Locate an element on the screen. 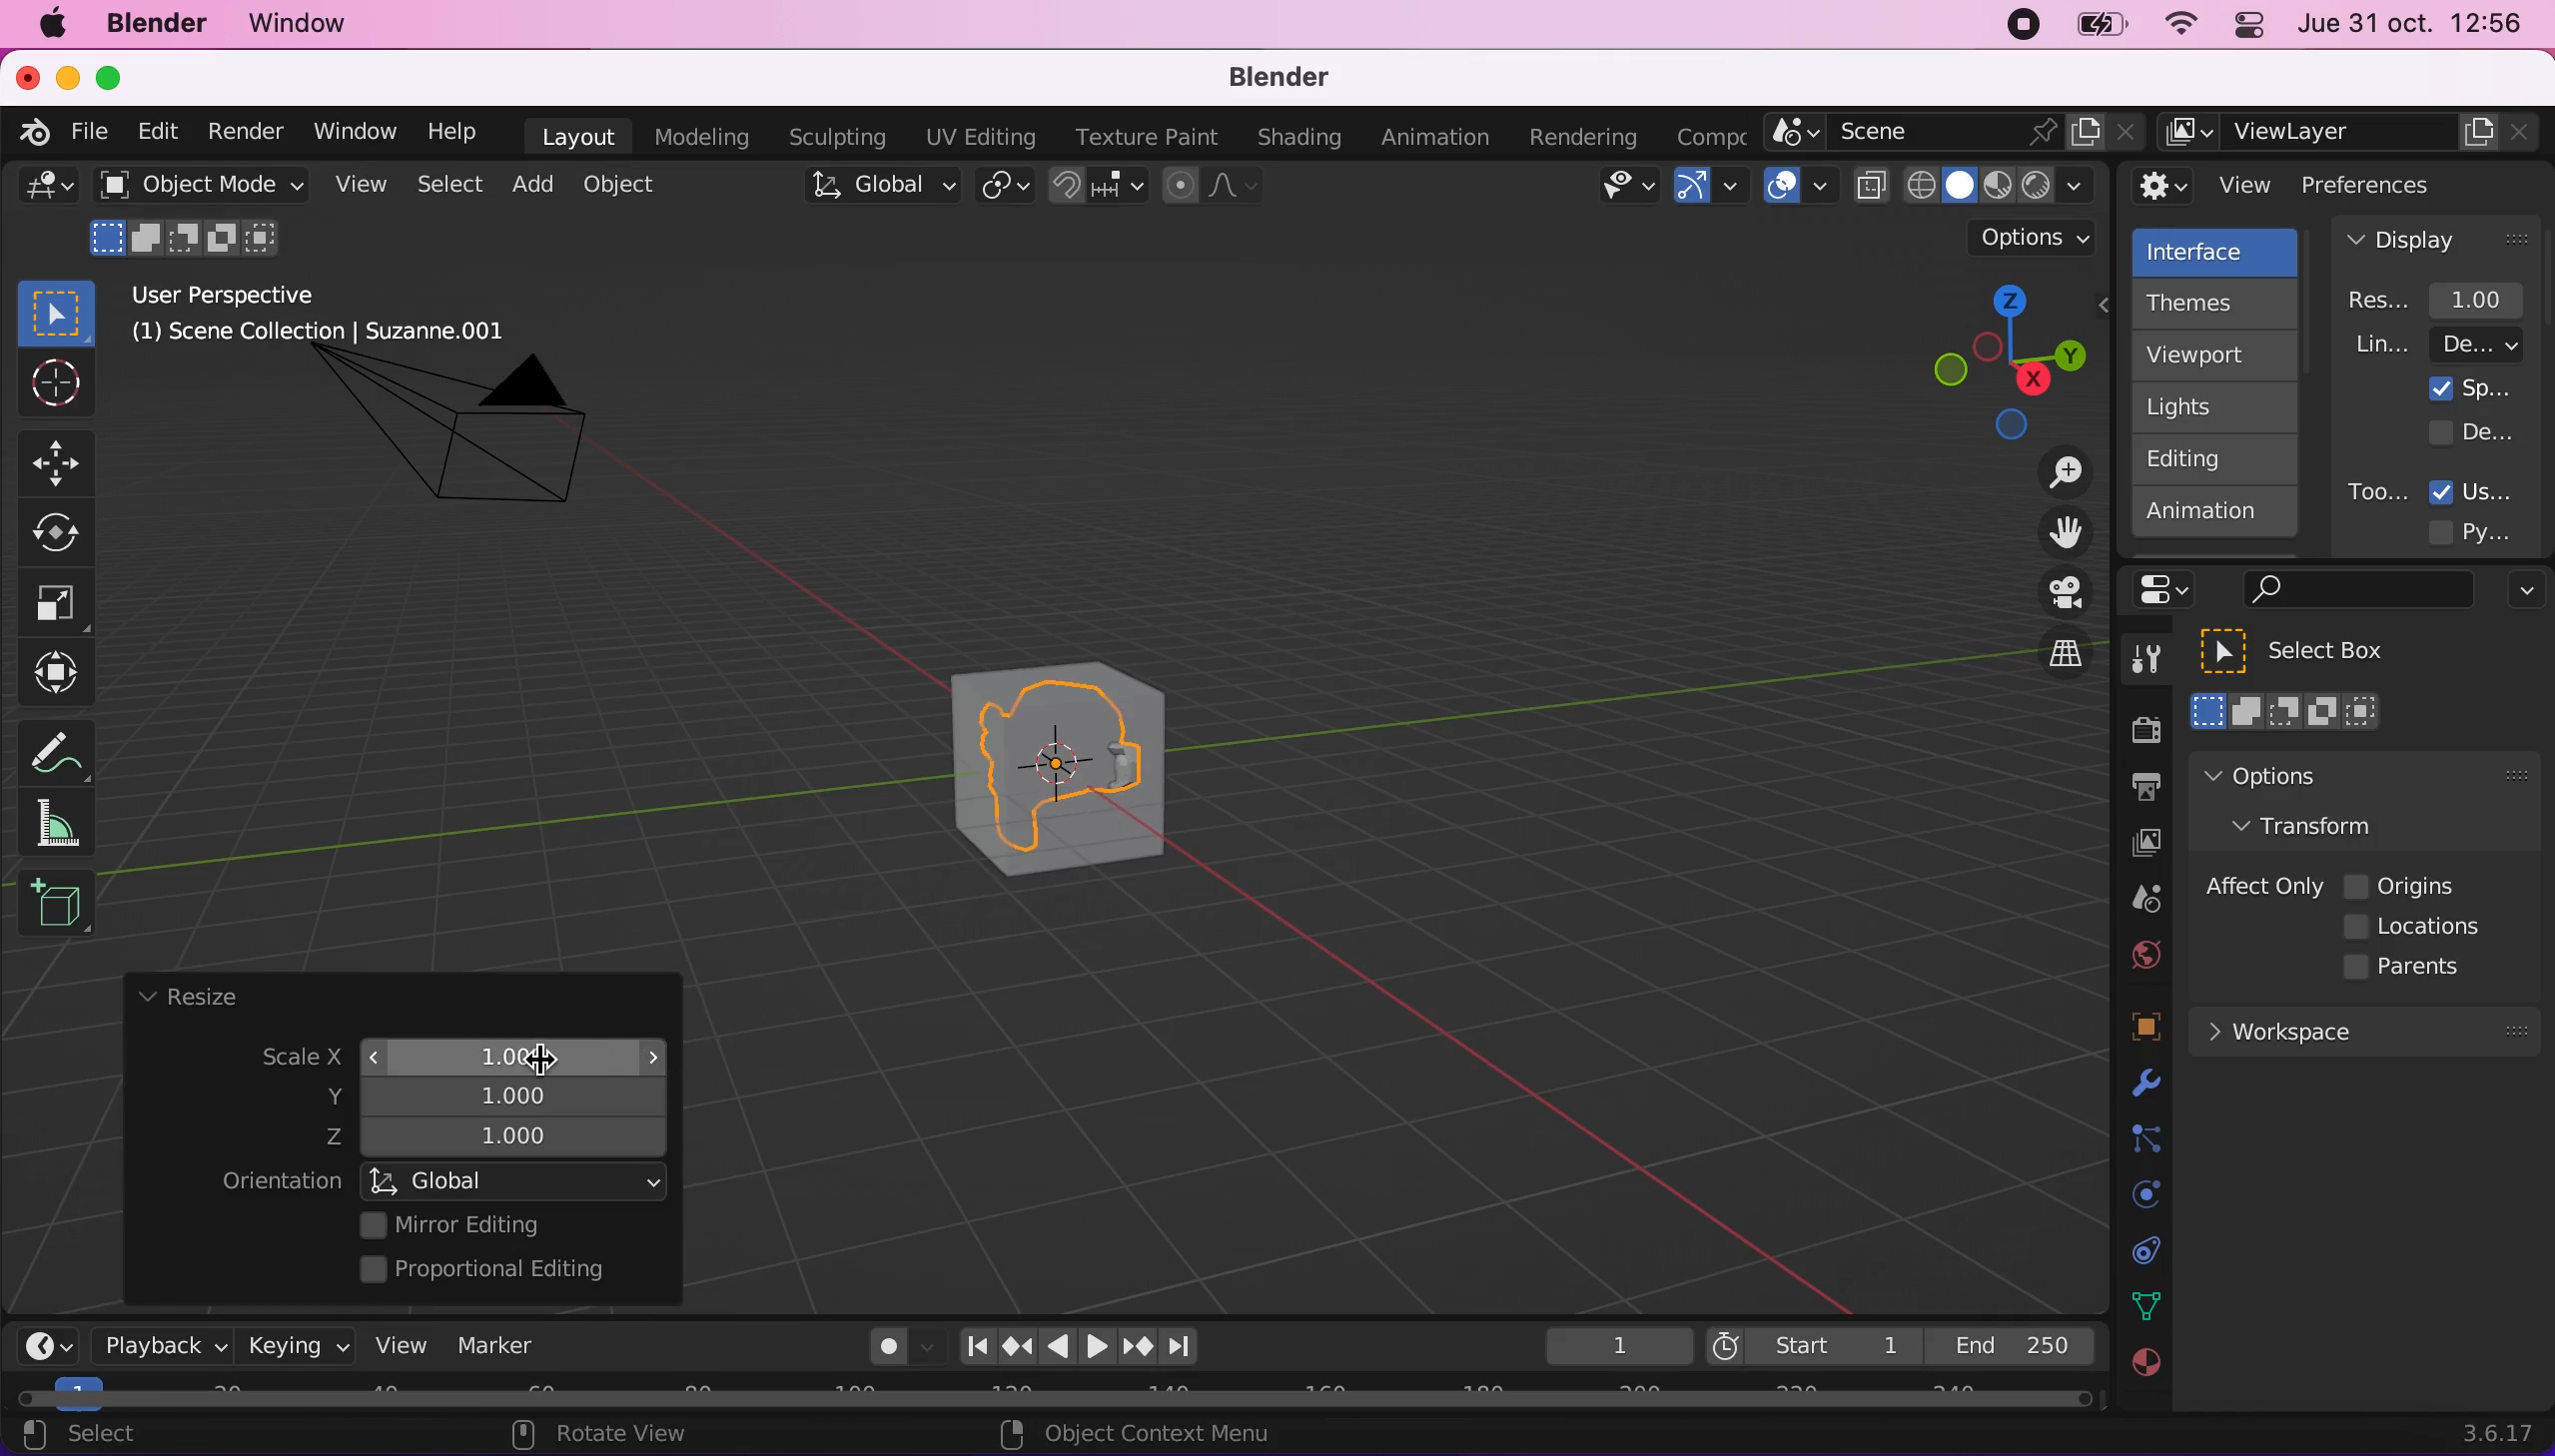  select box mode is located at coordinates (2287, 711).